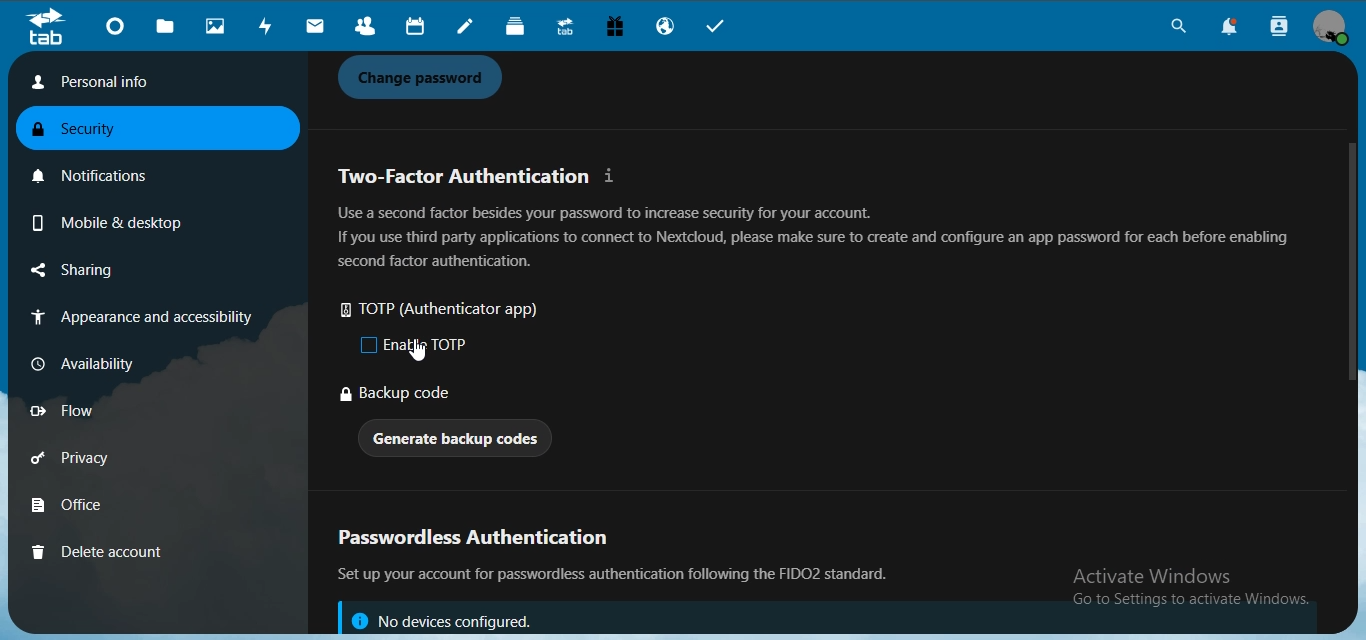 This screenshot has width=1366, height=640. Describe the element at coordinates (480, 176) in the screenshot. I see `two-factor authentication` at that location.